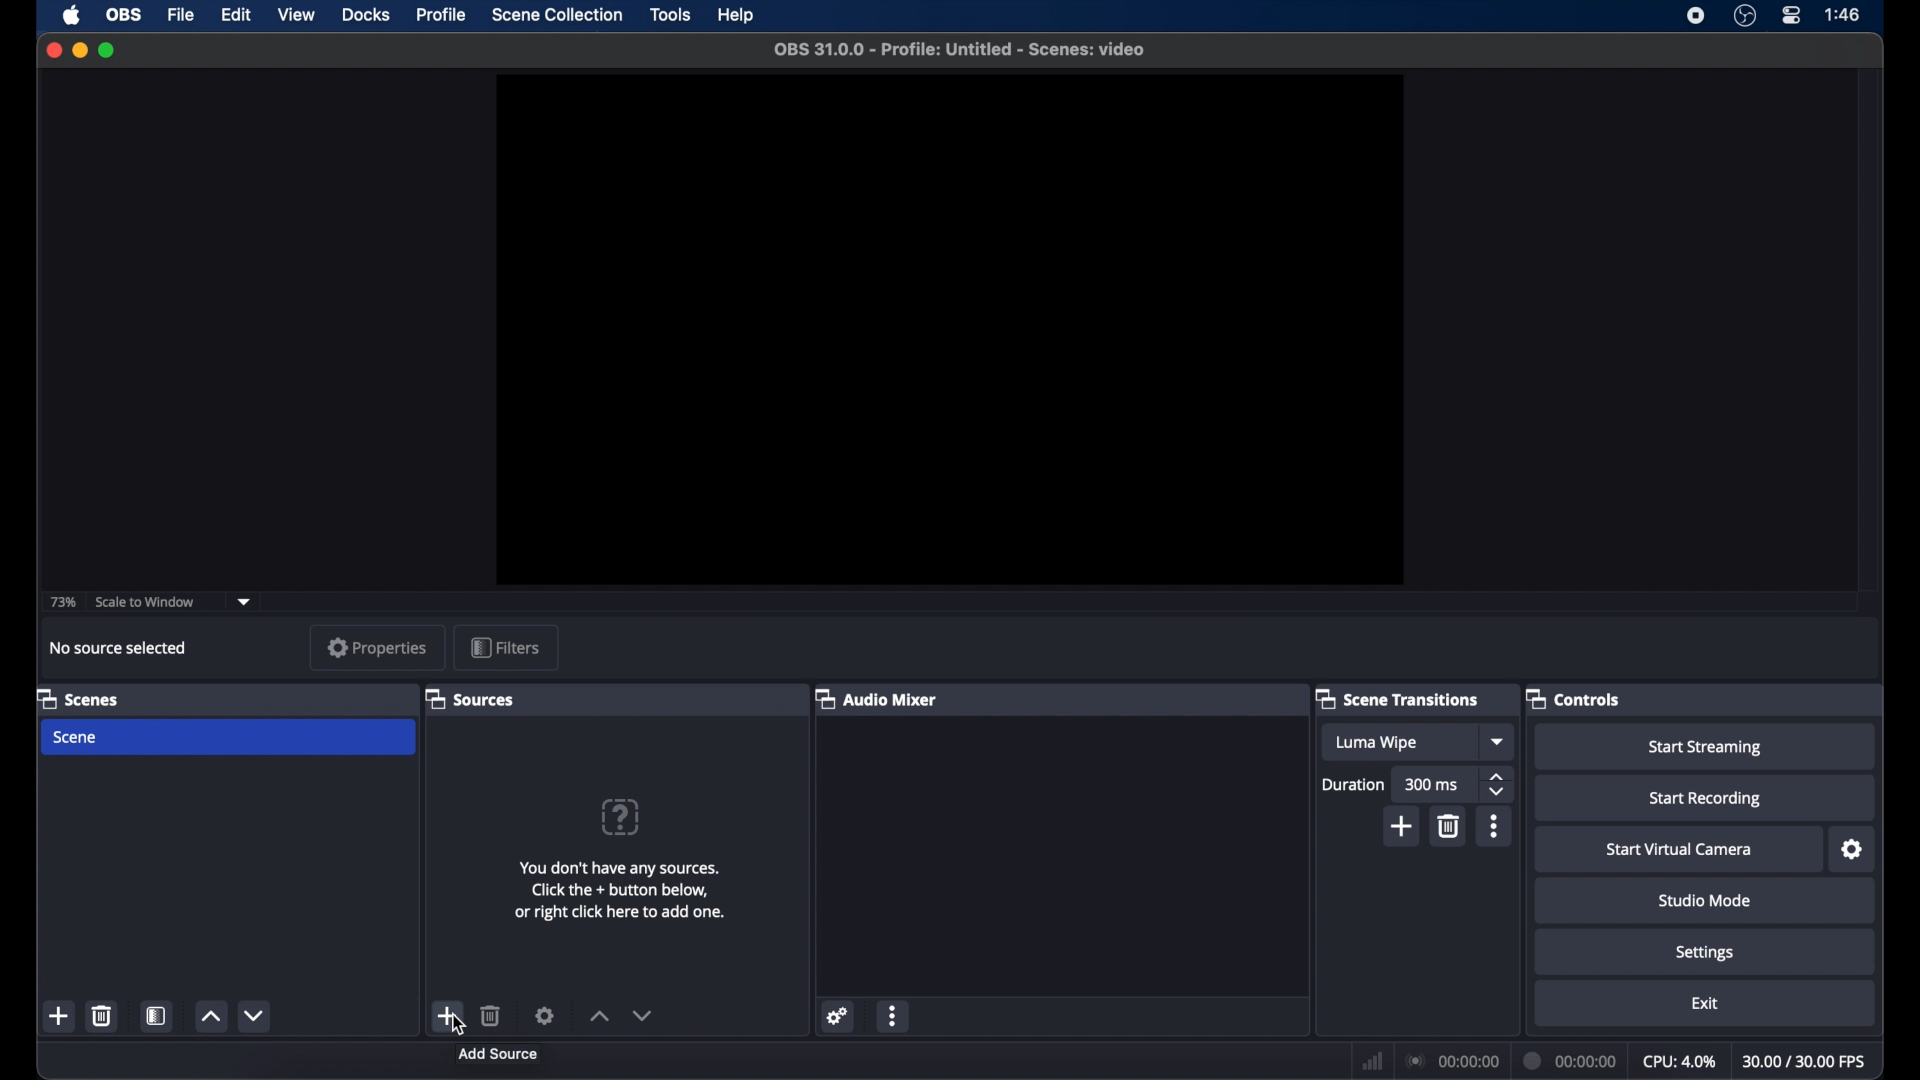 This screenshot has height=1080, width=1920. Describe the element at coordinates (368, 15) in the screenshot. I see `docks` at that location.